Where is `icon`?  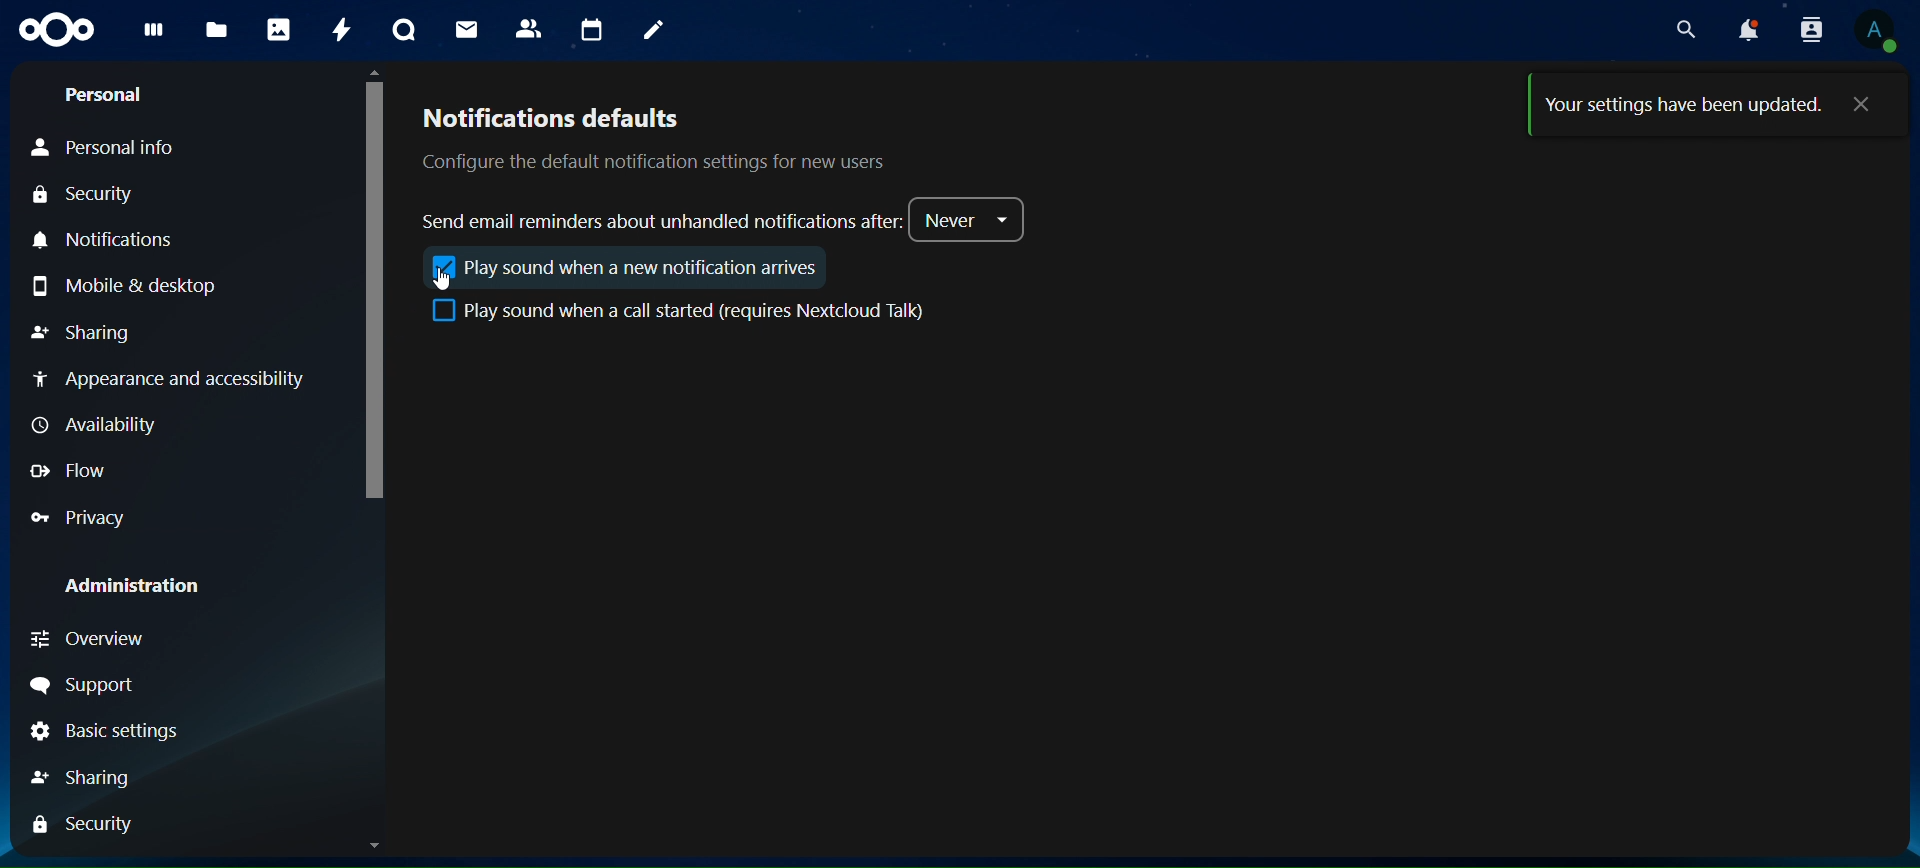
icon is located at coordinates (54, 32).